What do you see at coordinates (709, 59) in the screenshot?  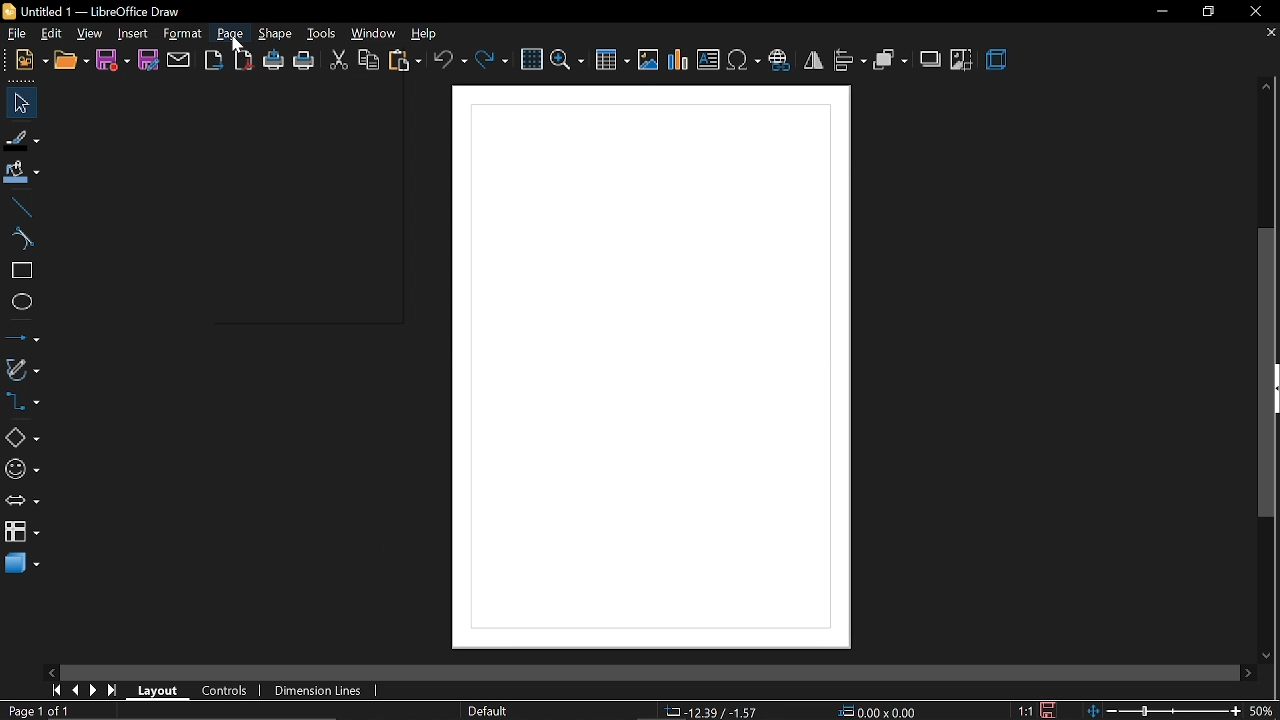 I see `insert text` at bounding box center [709, 59].